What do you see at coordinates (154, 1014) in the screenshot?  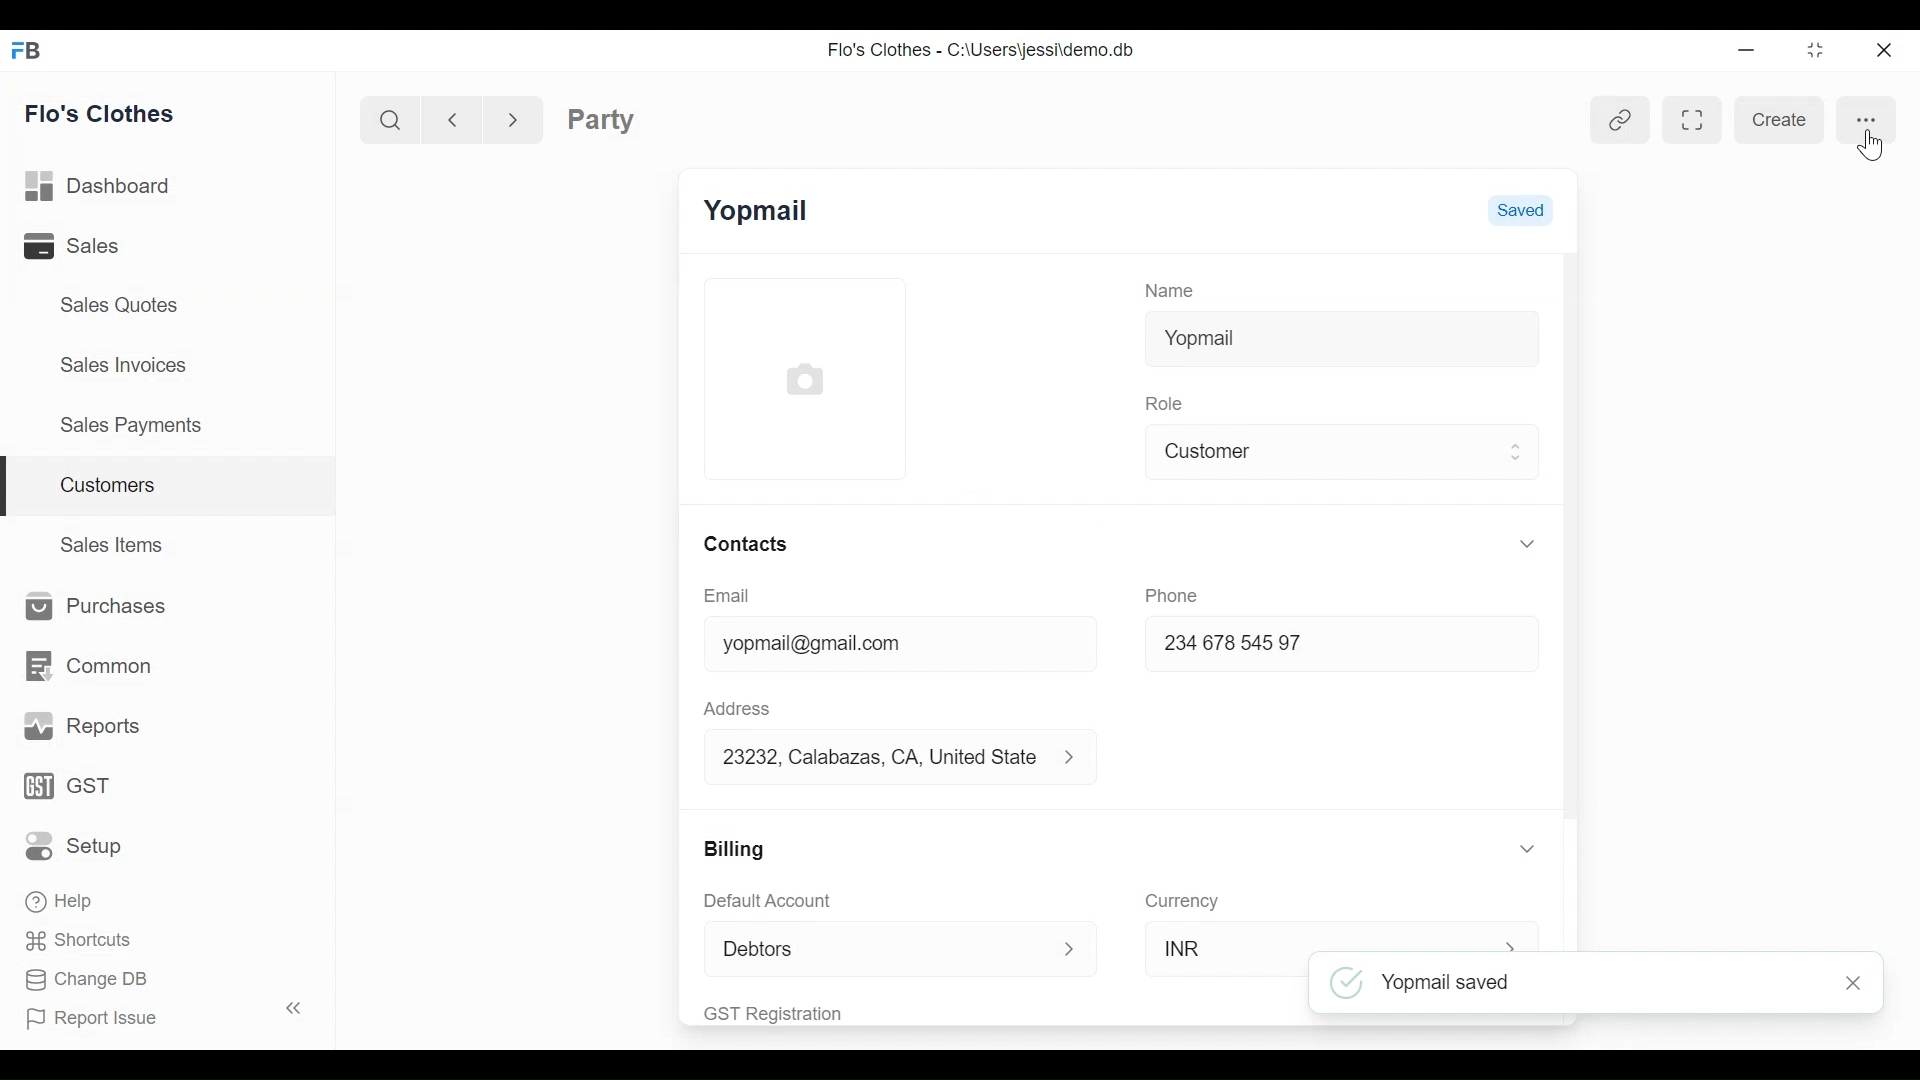 I see `Report Issue` at bounding box center [154, 1014].